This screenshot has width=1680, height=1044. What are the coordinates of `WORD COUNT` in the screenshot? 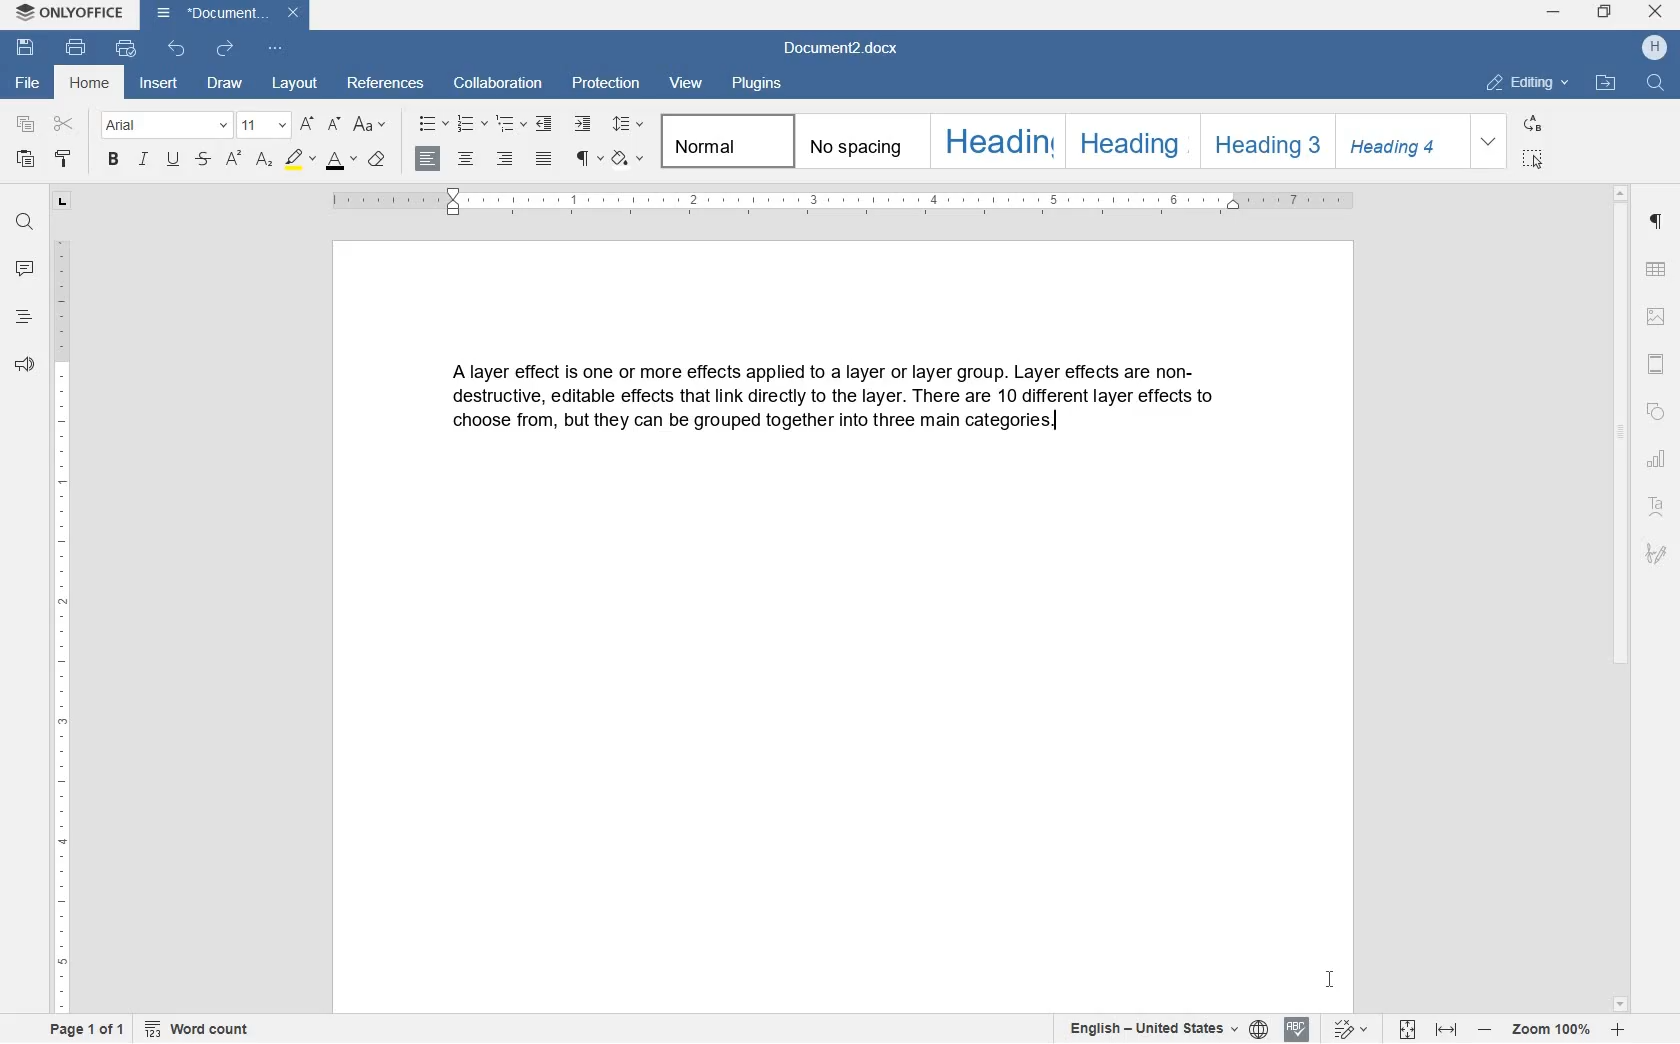 It's located at (198, 1030).